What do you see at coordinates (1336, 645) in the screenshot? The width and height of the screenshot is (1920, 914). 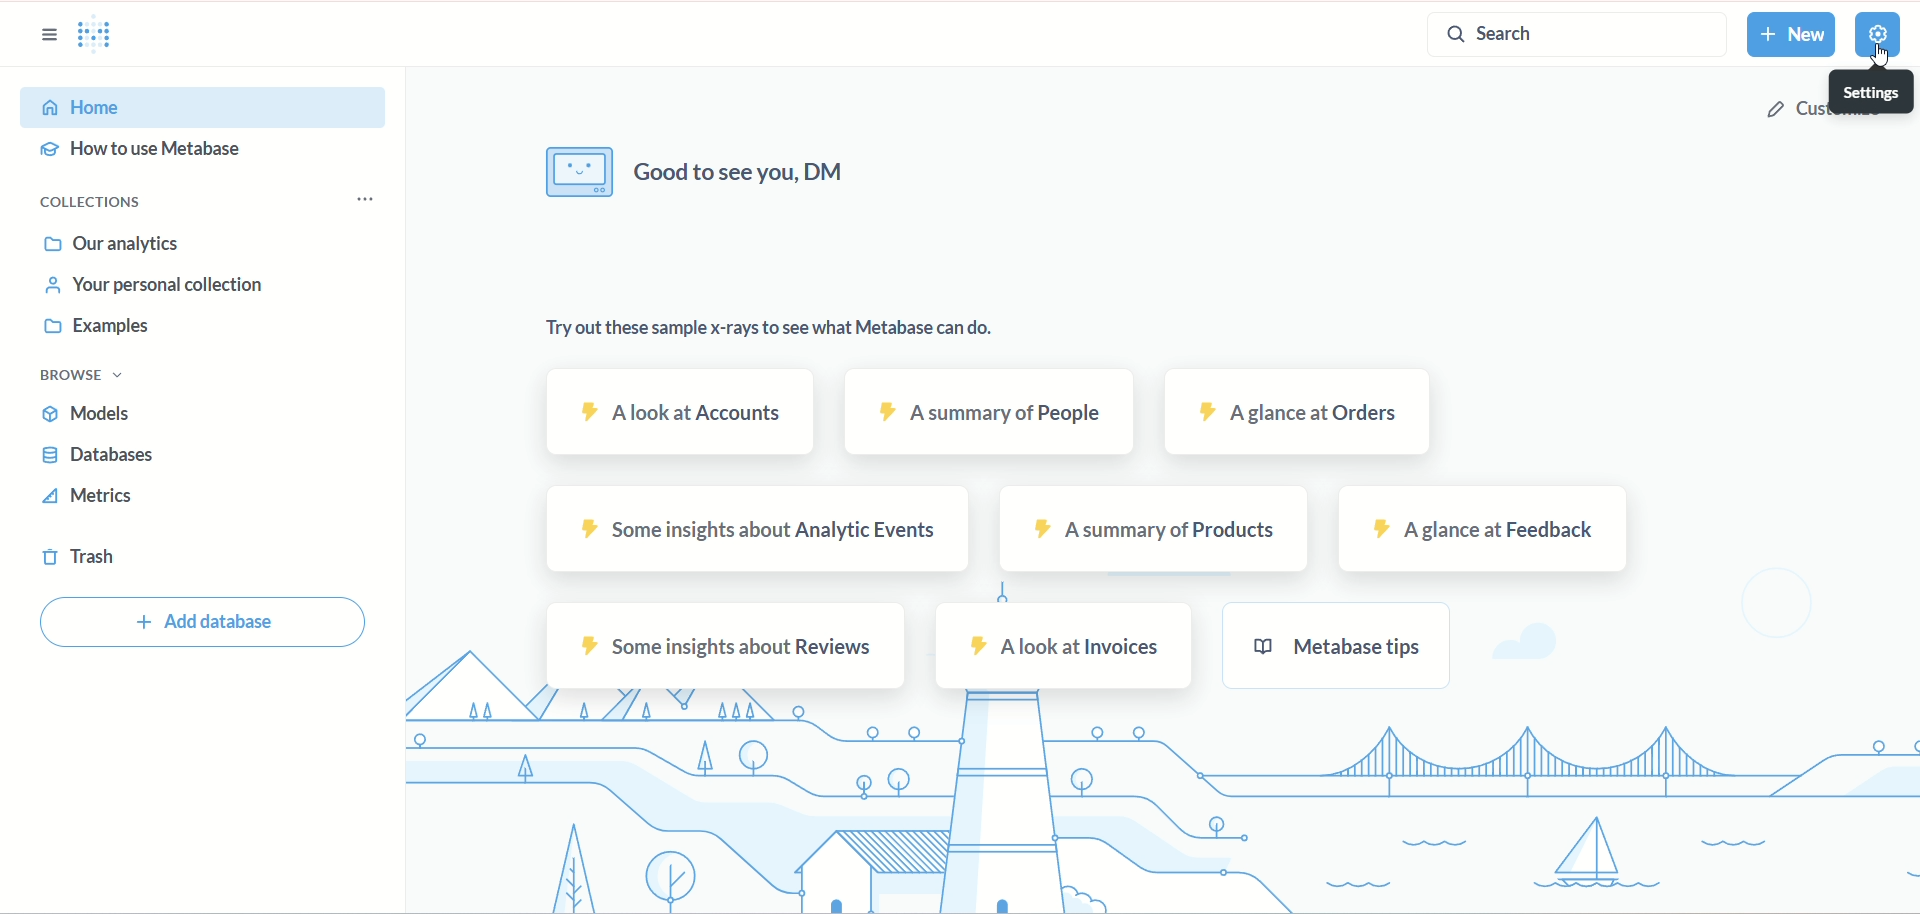 I see `metabase tips` at bounding box center [1336, 645].